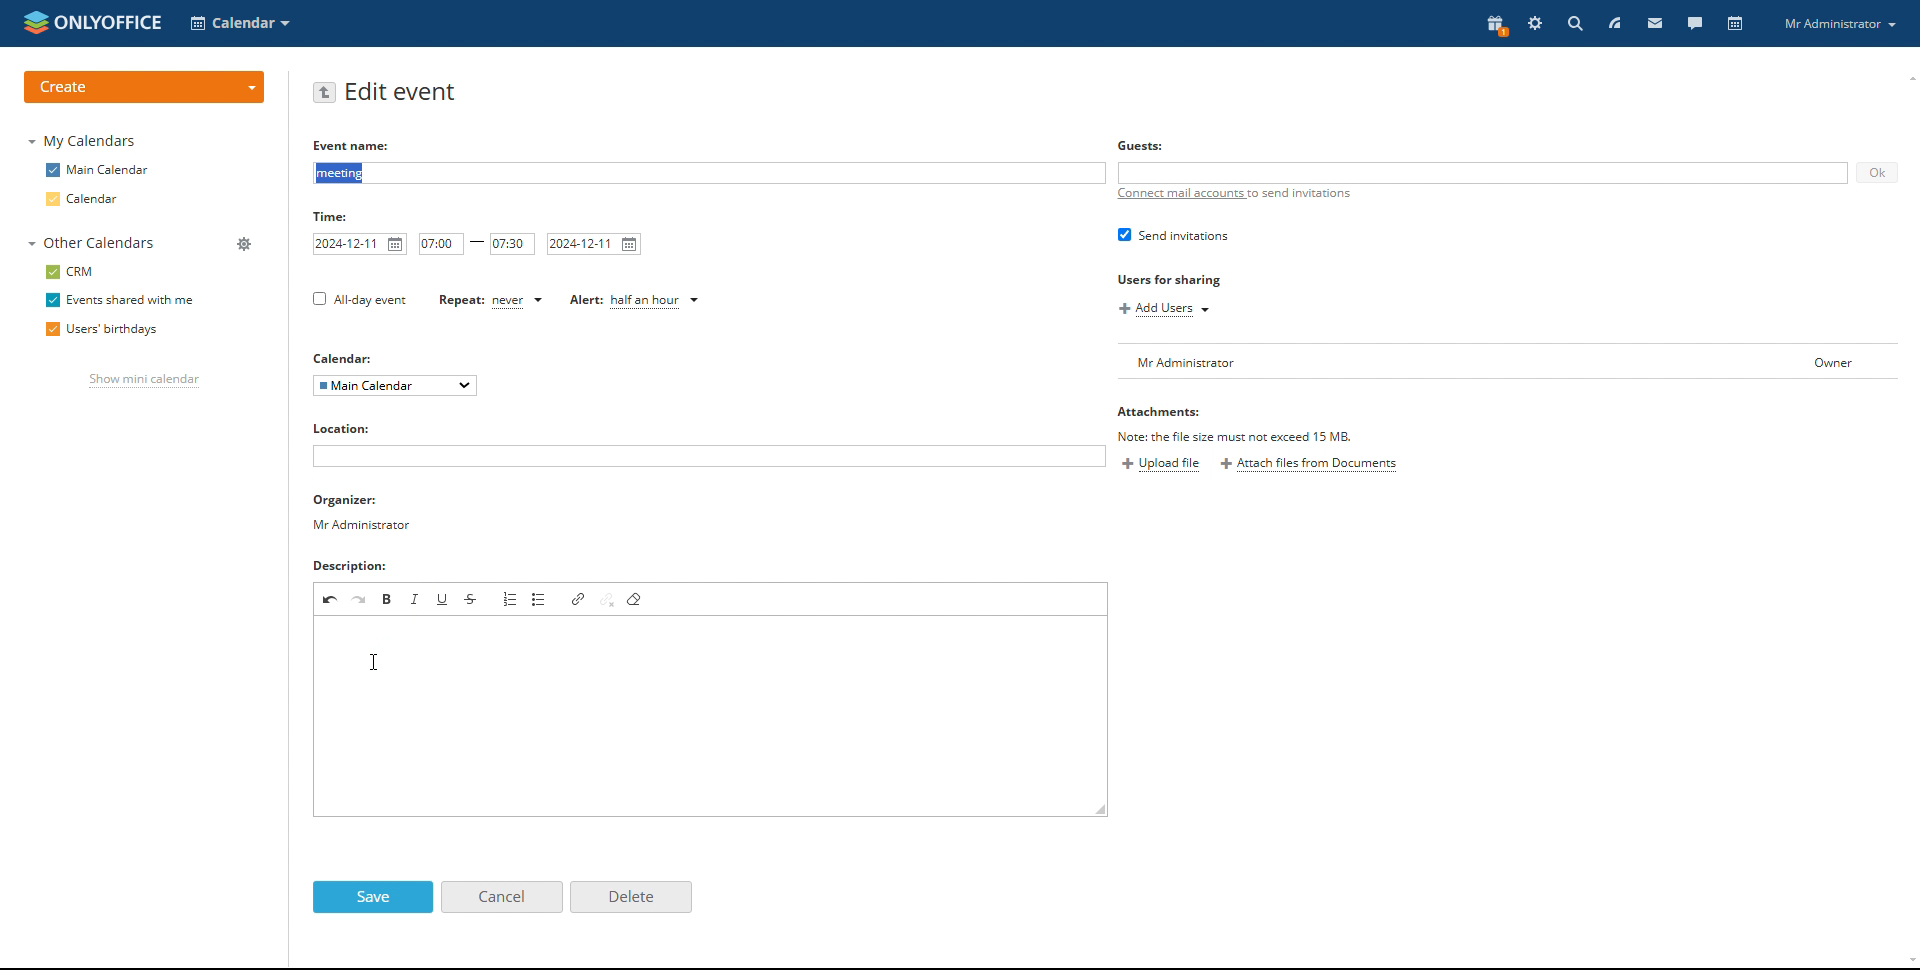  Describe the element at coordinates (91, 20) in the screenshot. I see `logo` at that location.